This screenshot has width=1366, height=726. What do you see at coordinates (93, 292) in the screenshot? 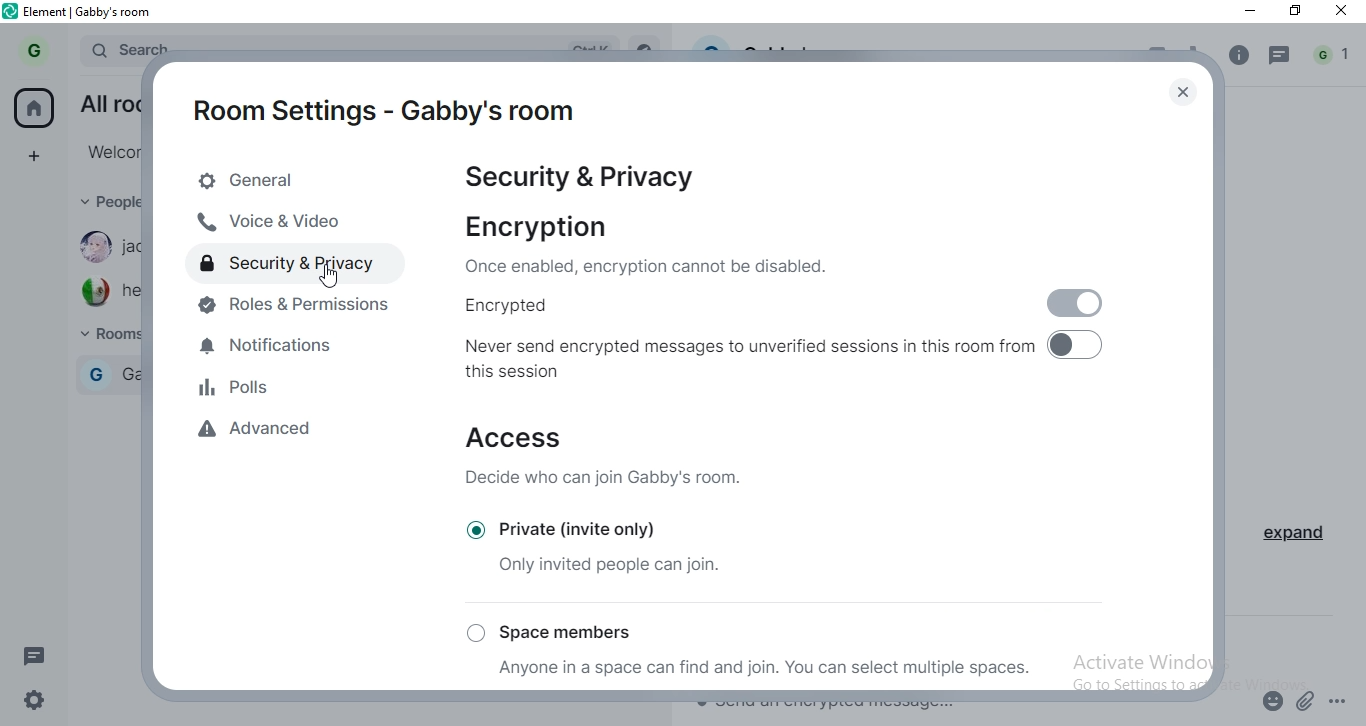
I see `Profile image` at bounding box center [93, 292].